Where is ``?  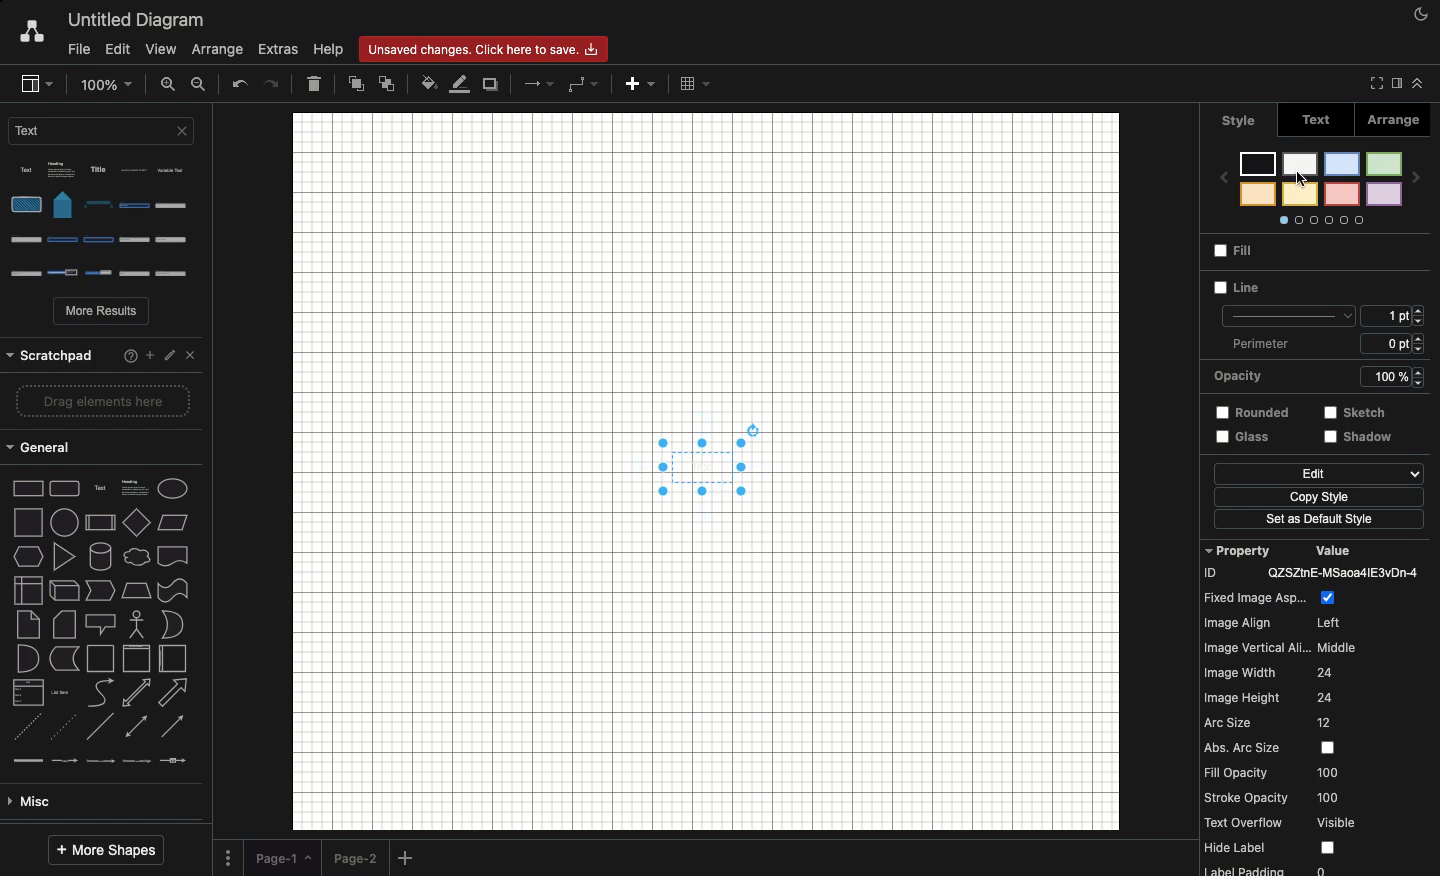
 is located at coordinates (100, 350).